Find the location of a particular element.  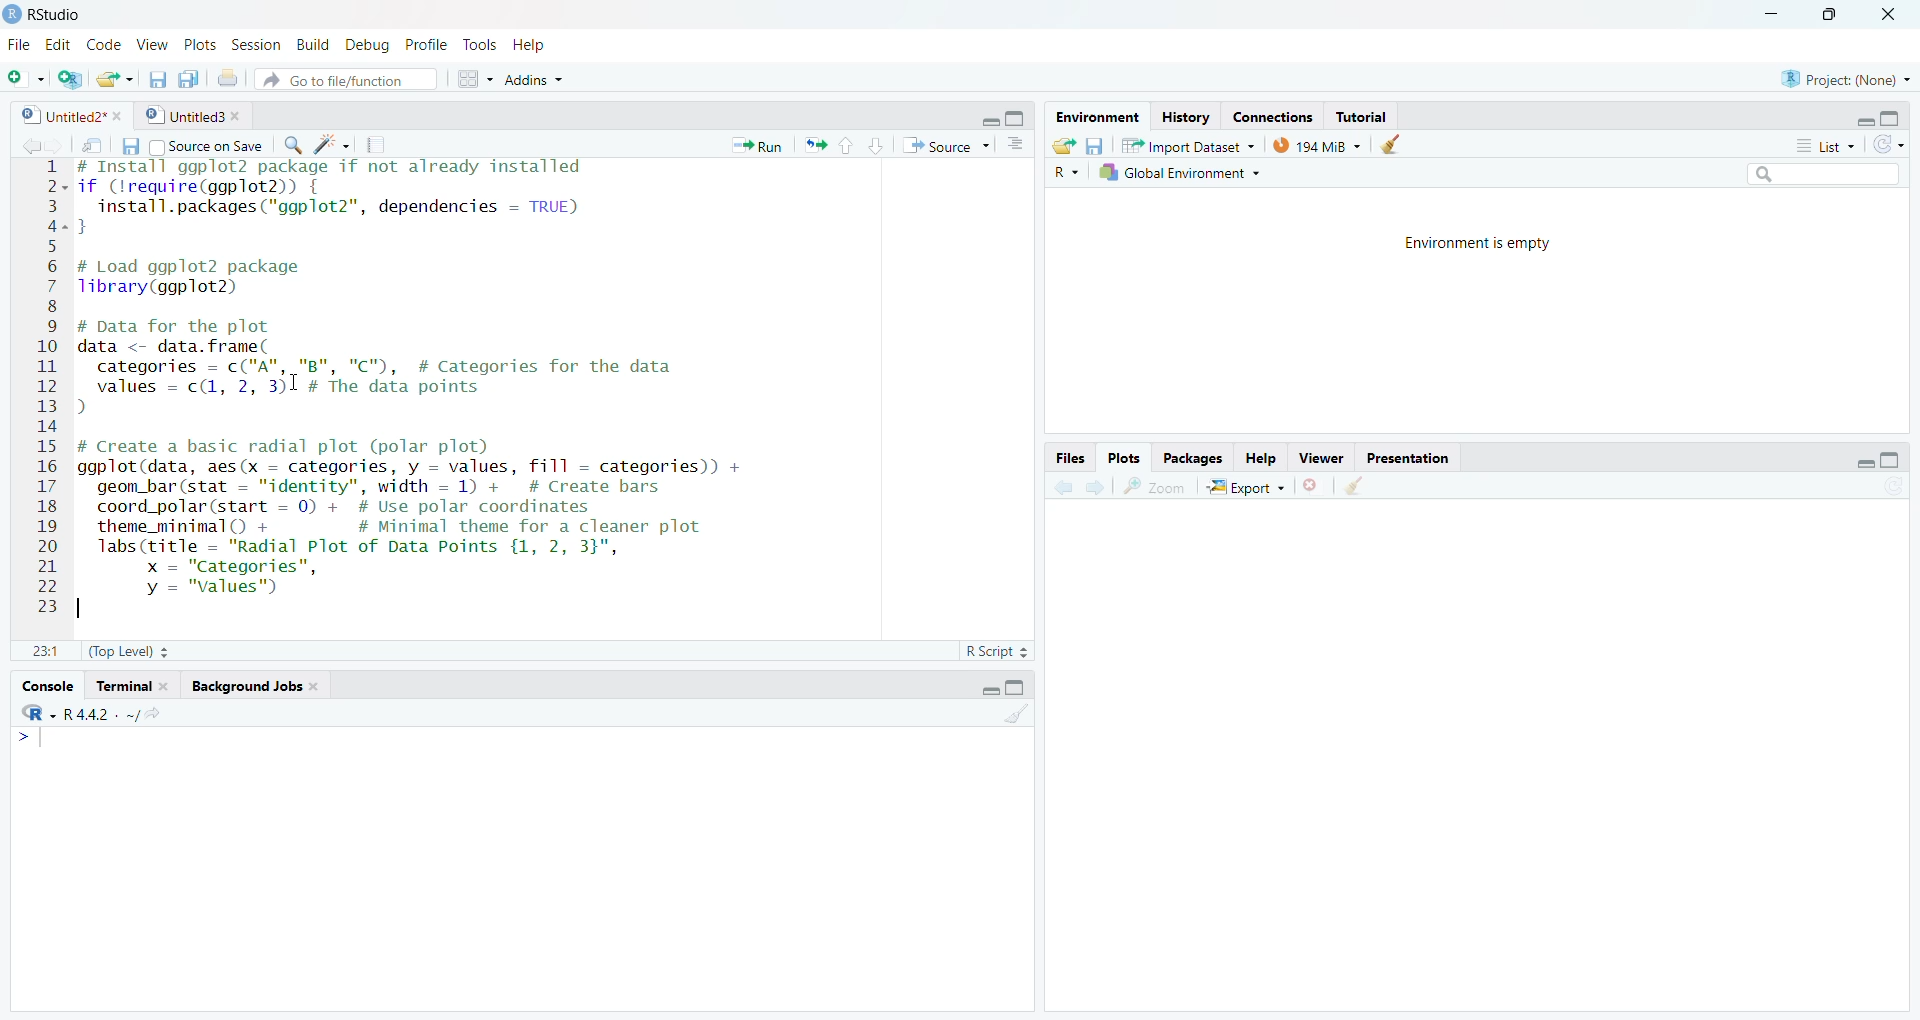

open an exist file is located at coordinates (116, 79).